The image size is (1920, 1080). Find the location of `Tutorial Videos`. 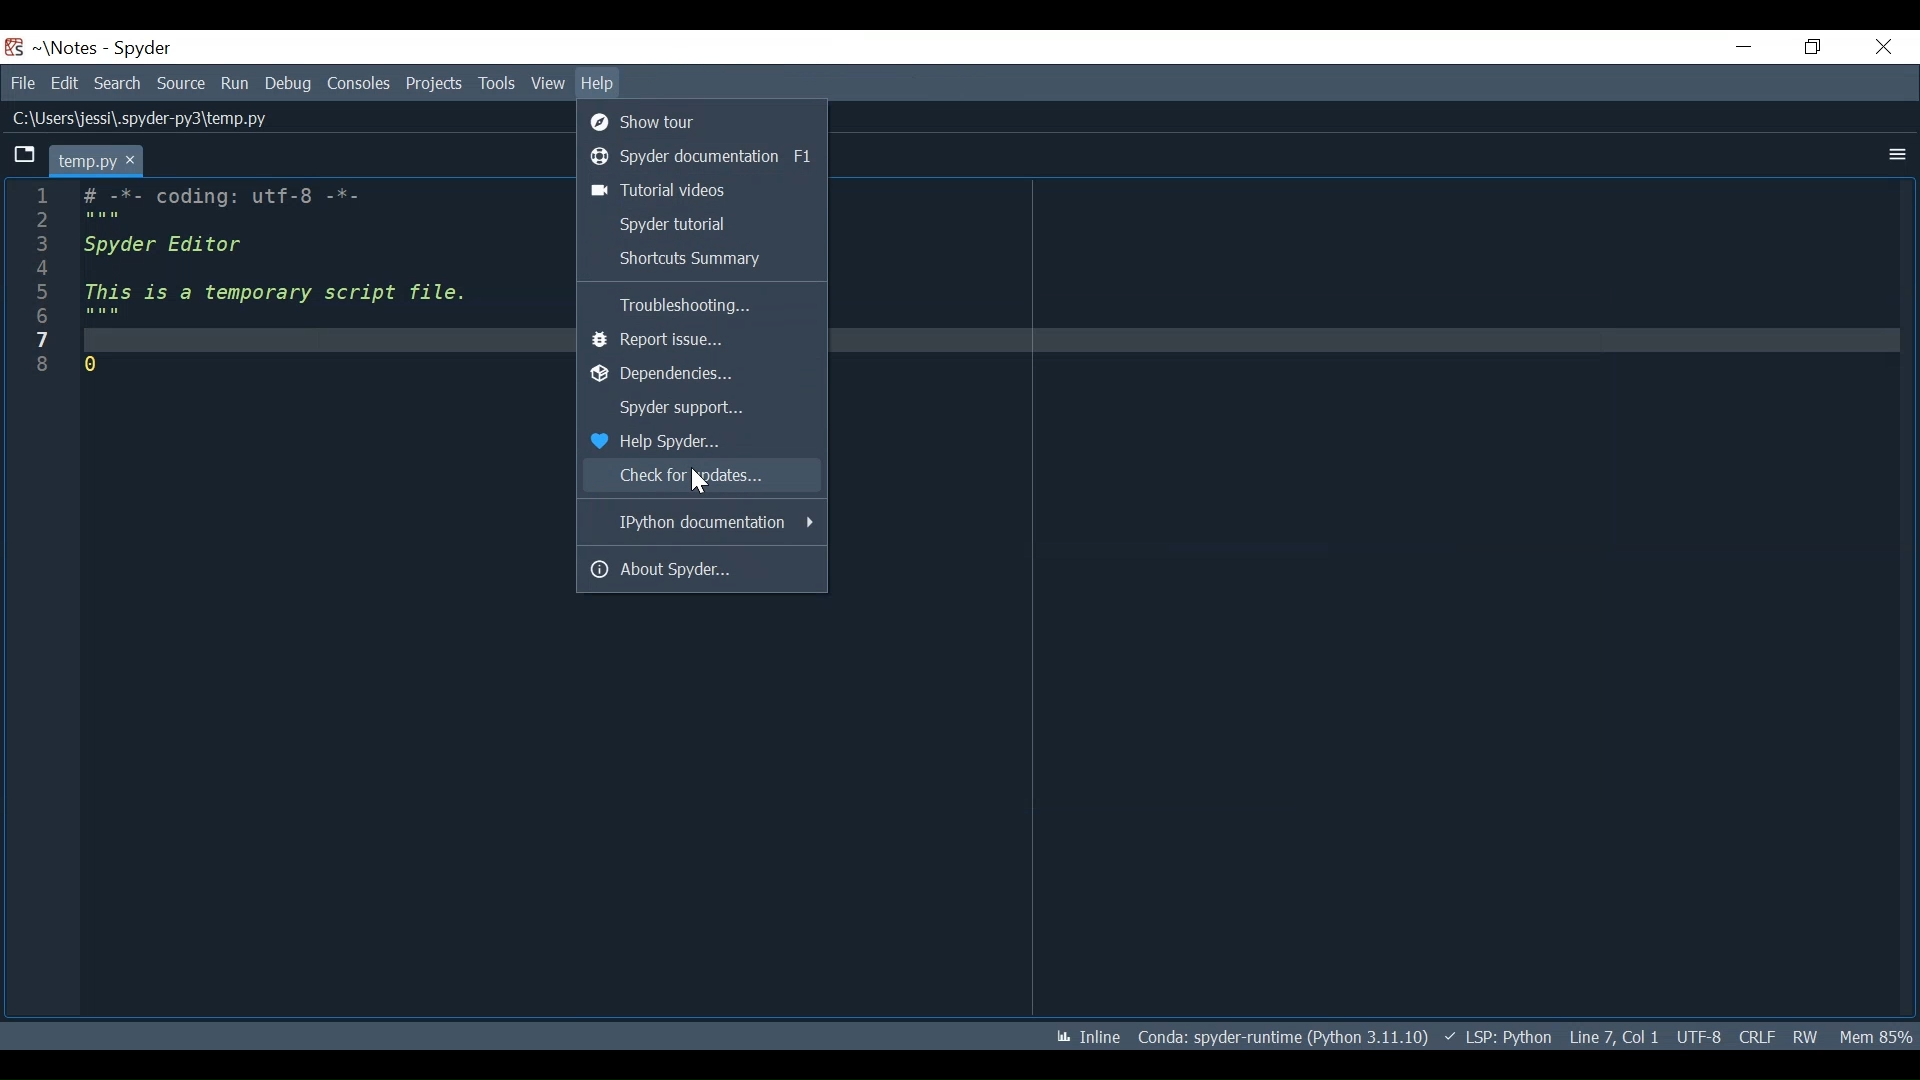

Tutorial Videos is located at coordinates (700, 189).